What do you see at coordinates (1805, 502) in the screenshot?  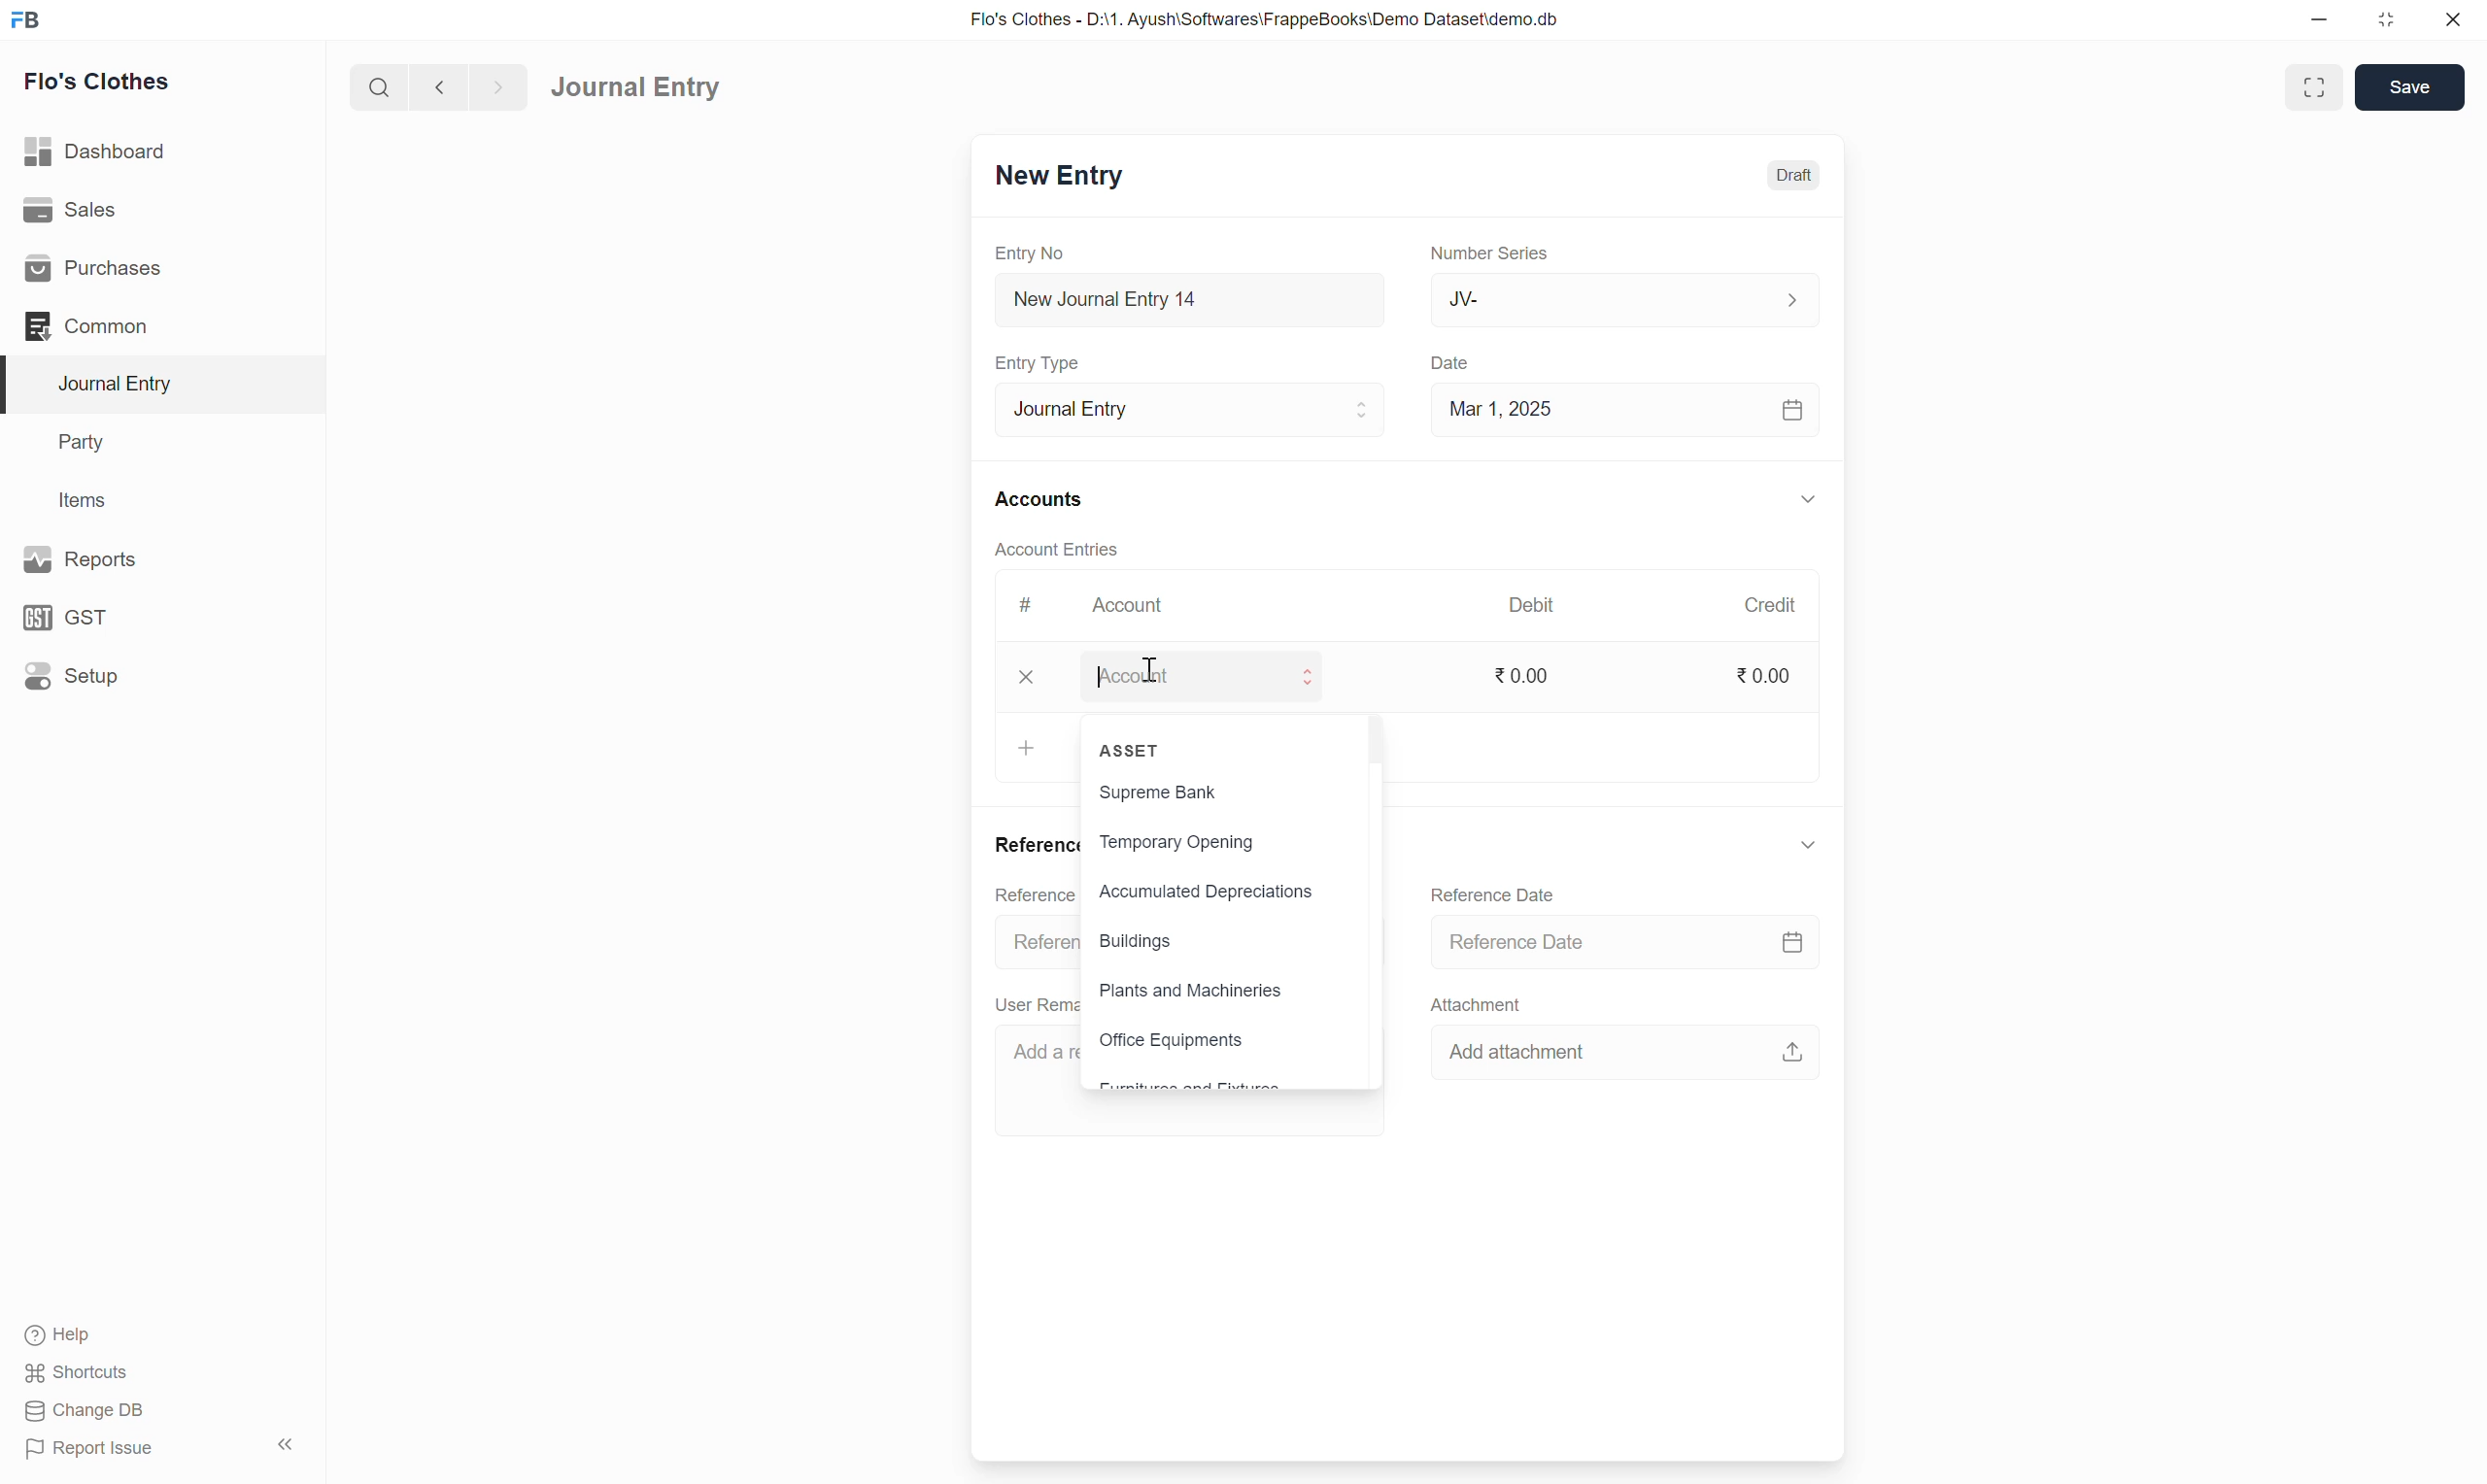 I see `down` at bounding box center [1805, 502].